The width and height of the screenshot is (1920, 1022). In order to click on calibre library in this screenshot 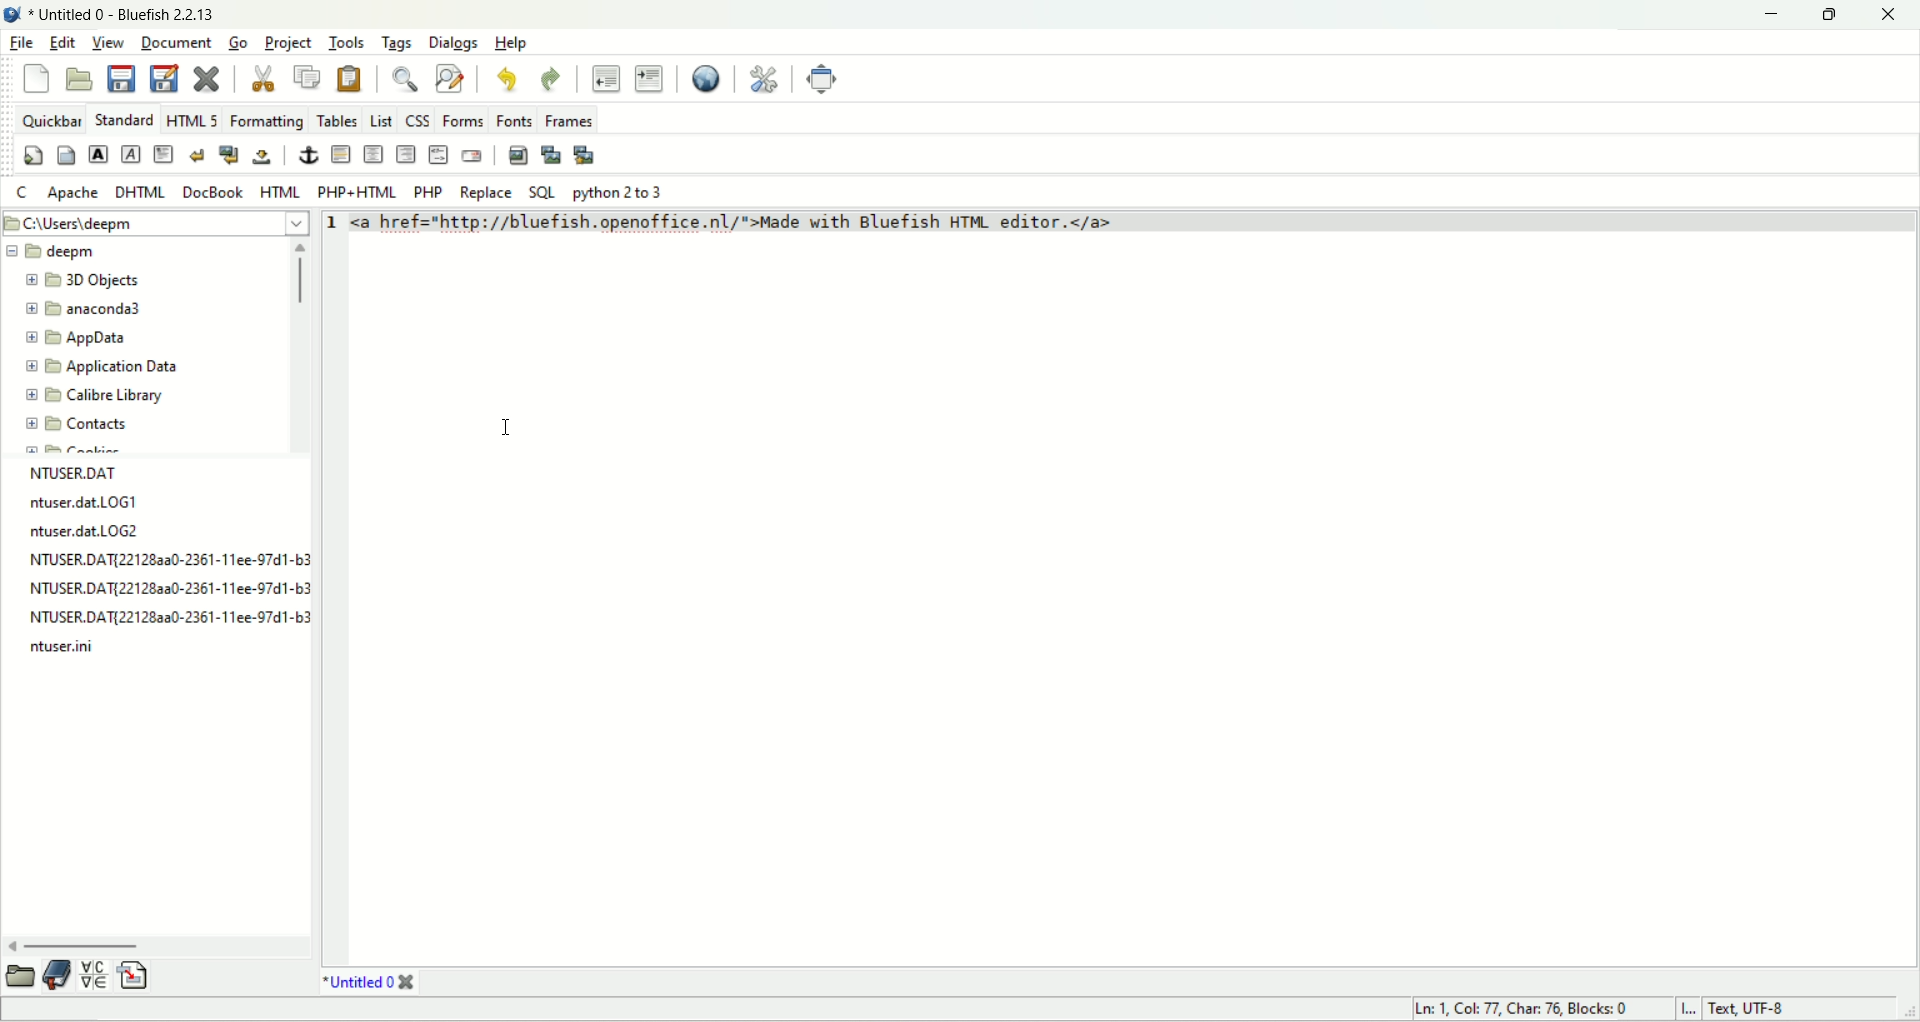, I will do `click(91, 396)`.